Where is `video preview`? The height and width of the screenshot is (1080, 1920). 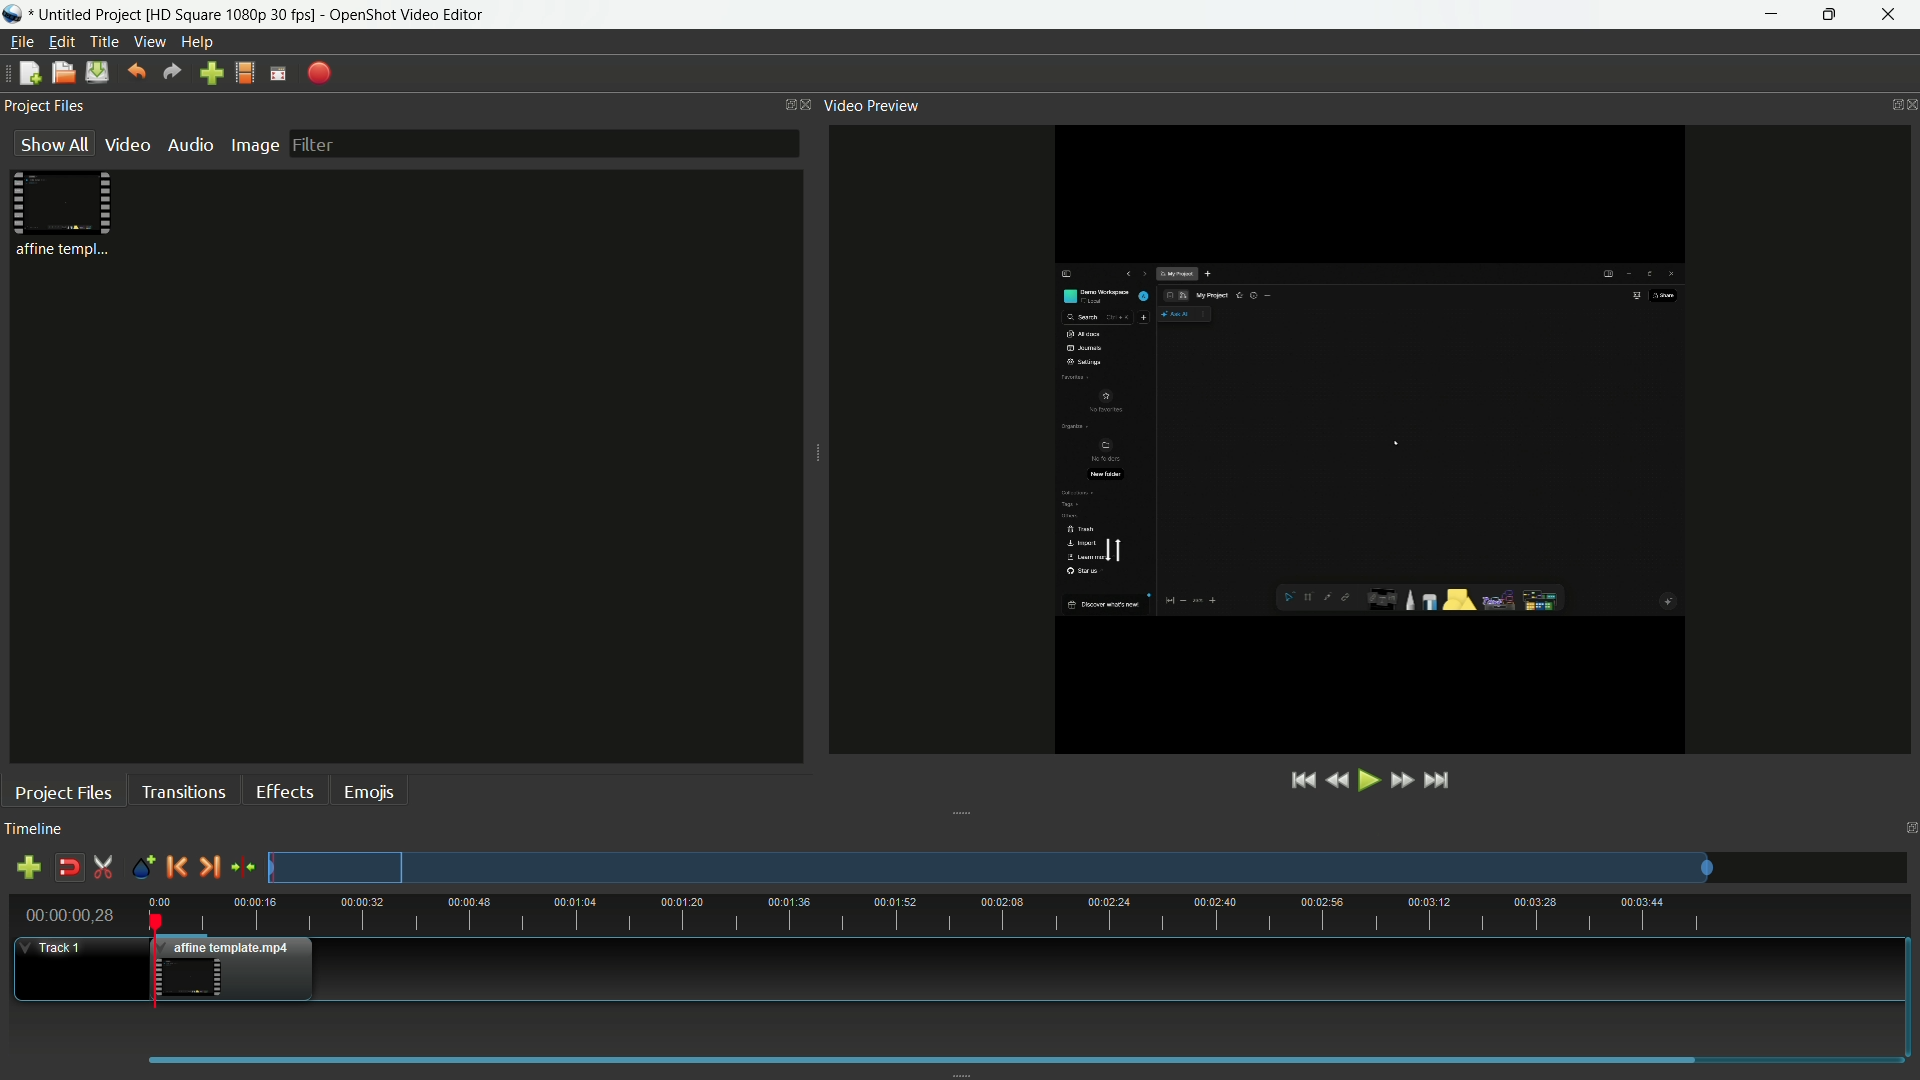
video preview is located at coordinates (1363, 437).